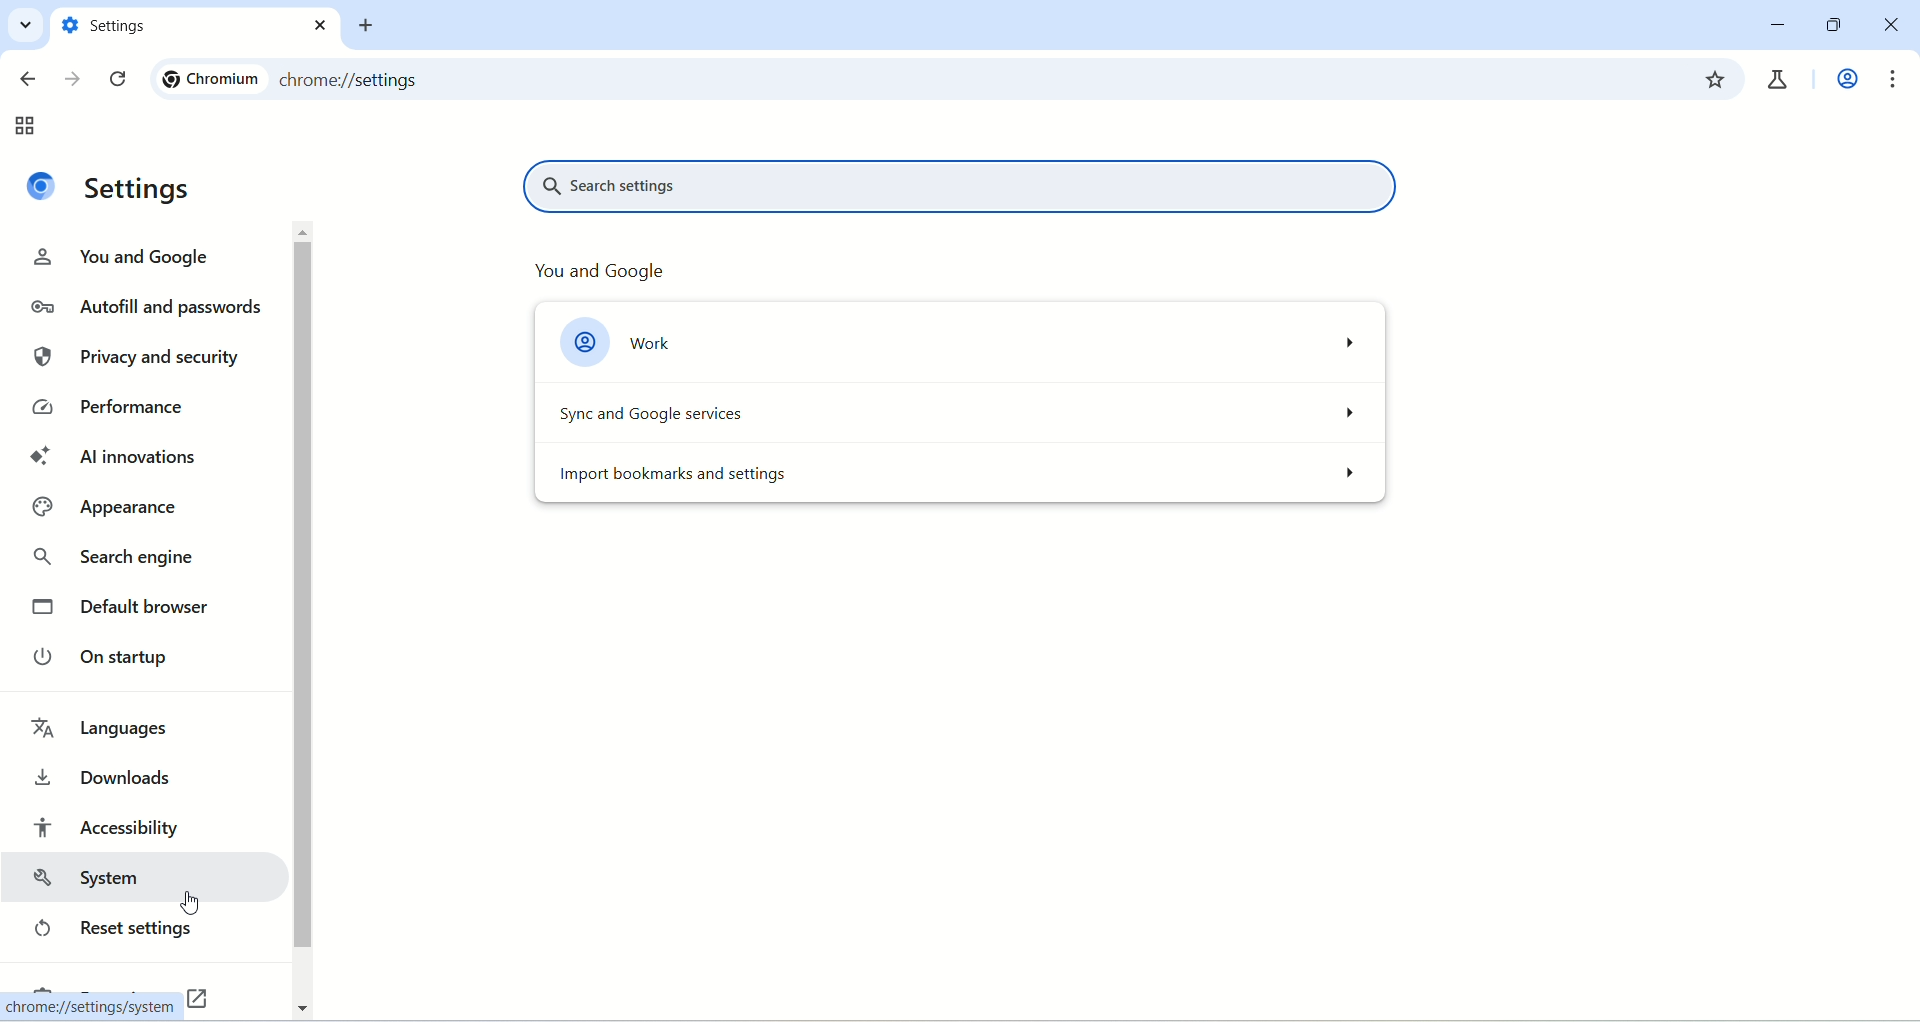 The image size is (1920, 1022). I want to click on languages, so click(103, 729).